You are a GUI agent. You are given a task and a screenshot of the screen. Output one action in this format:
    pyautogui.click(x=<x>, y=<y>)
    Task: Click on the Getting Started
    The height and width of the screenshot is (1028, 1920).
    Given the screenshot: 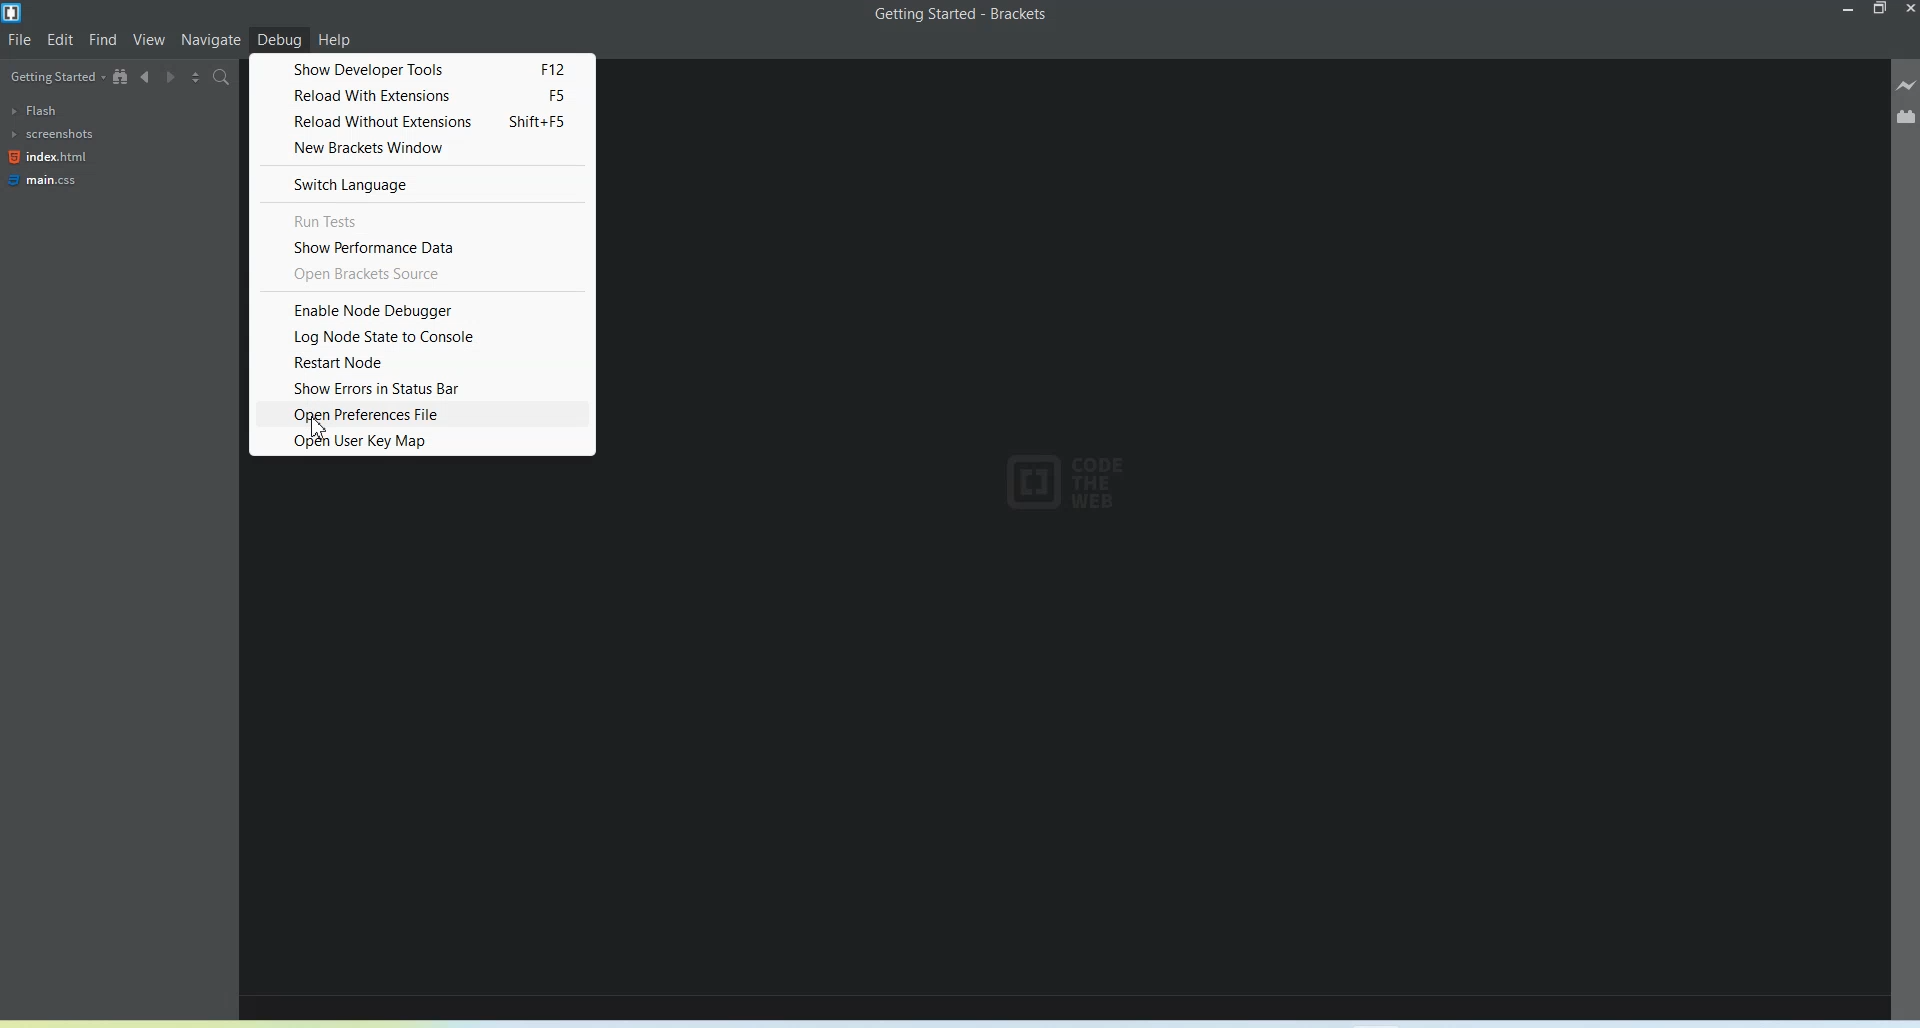 What is the action you would take?
    pyautogui.click(x=55, y=76)
    